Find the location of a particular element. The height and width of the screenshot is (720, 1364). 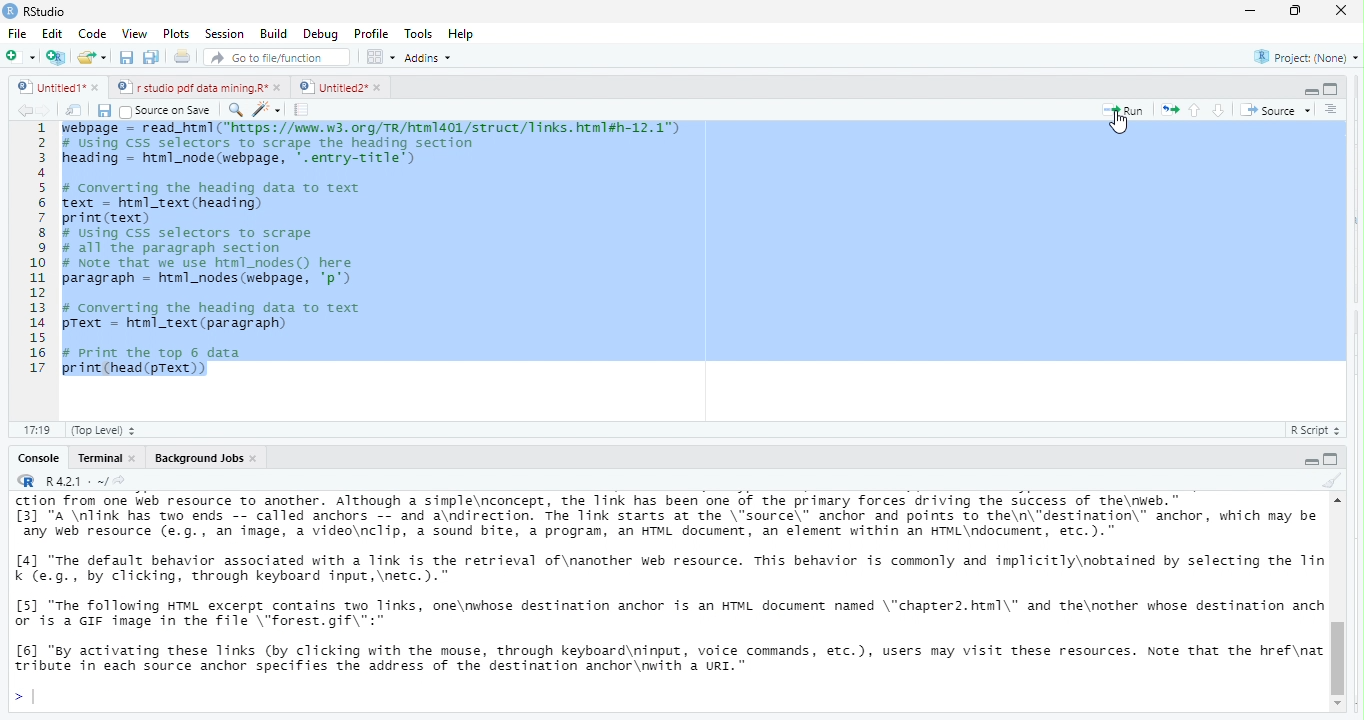

close is located at coordinates (280, 87).